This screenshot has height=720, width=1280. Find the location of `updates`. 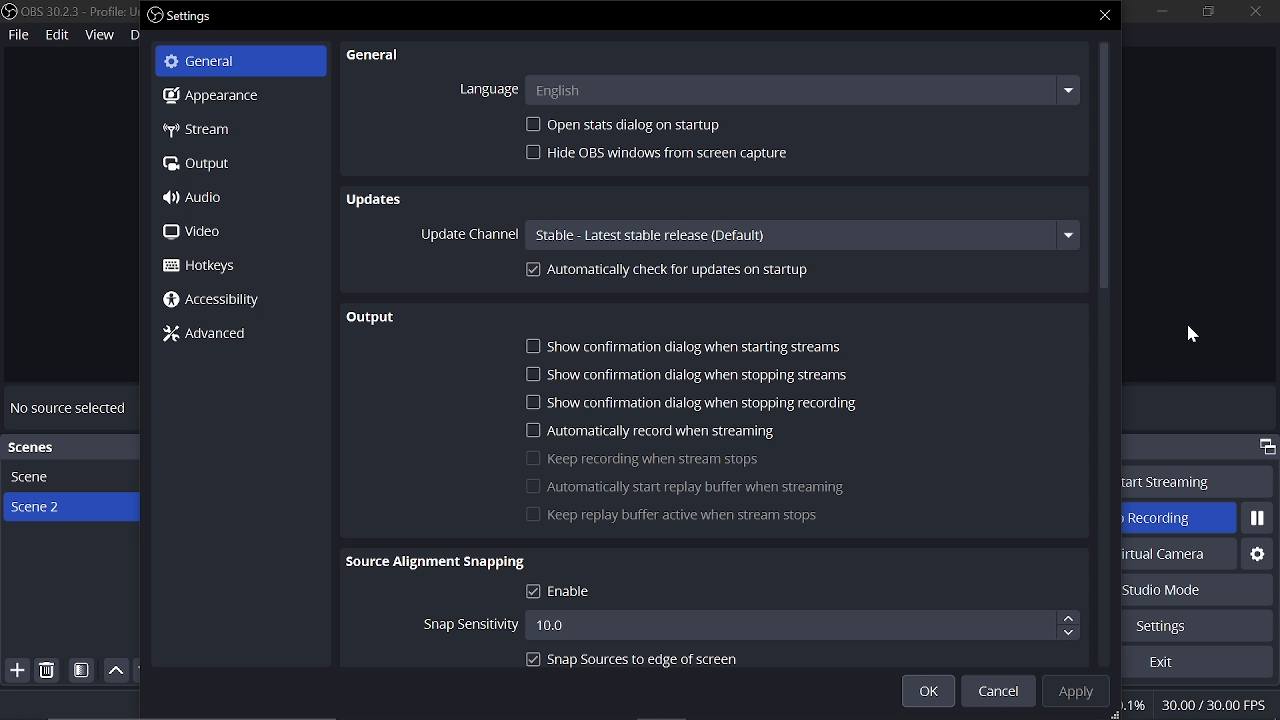

updates is located at coordinates (375, 198).